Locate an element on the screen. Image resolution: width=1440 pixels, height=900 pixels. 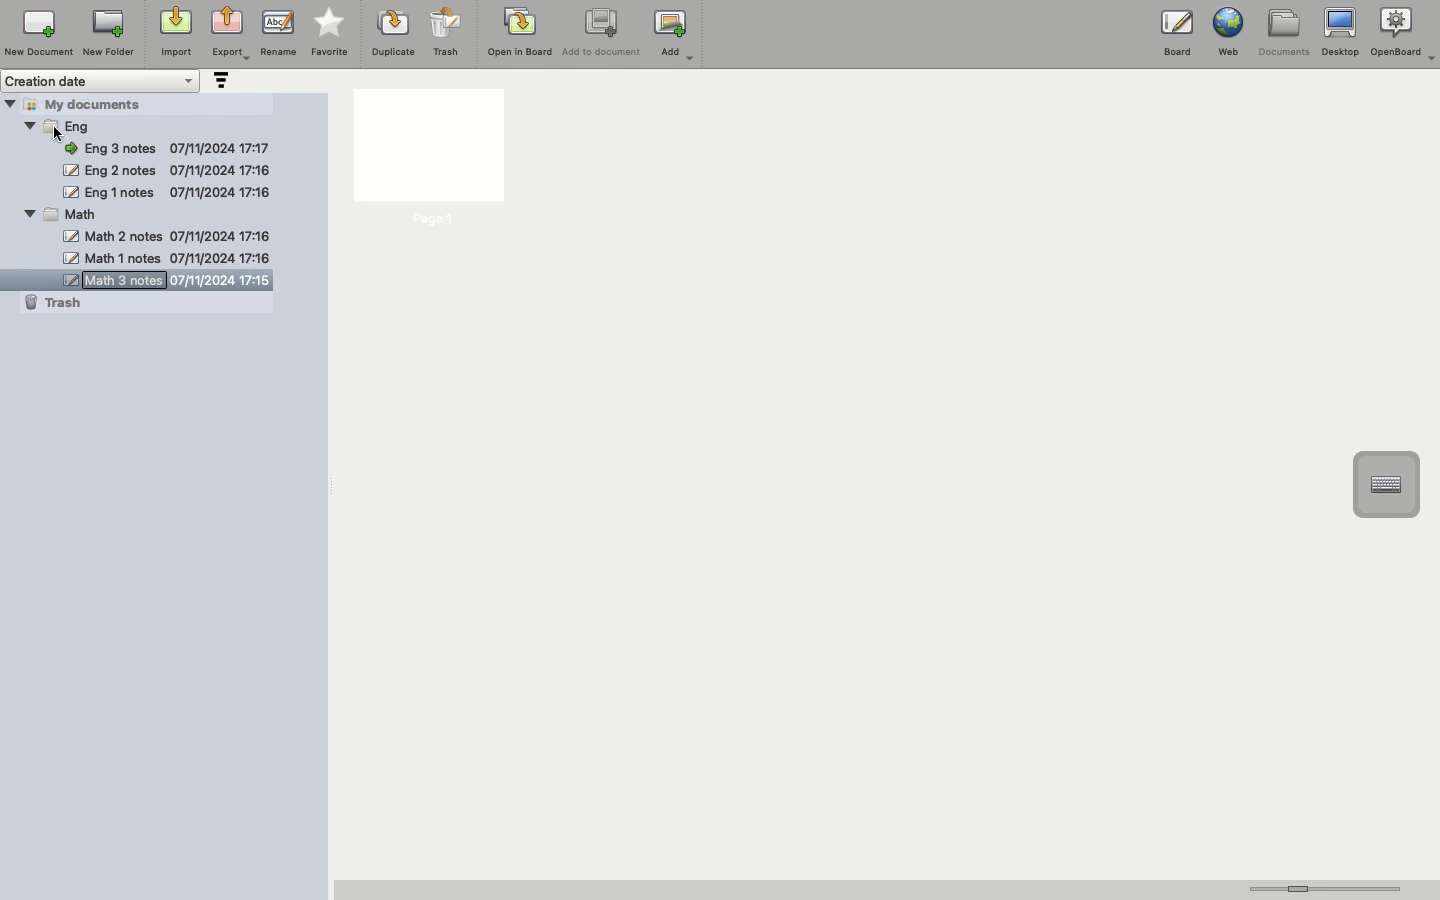
Text input is located at coordinates (1385, 485).